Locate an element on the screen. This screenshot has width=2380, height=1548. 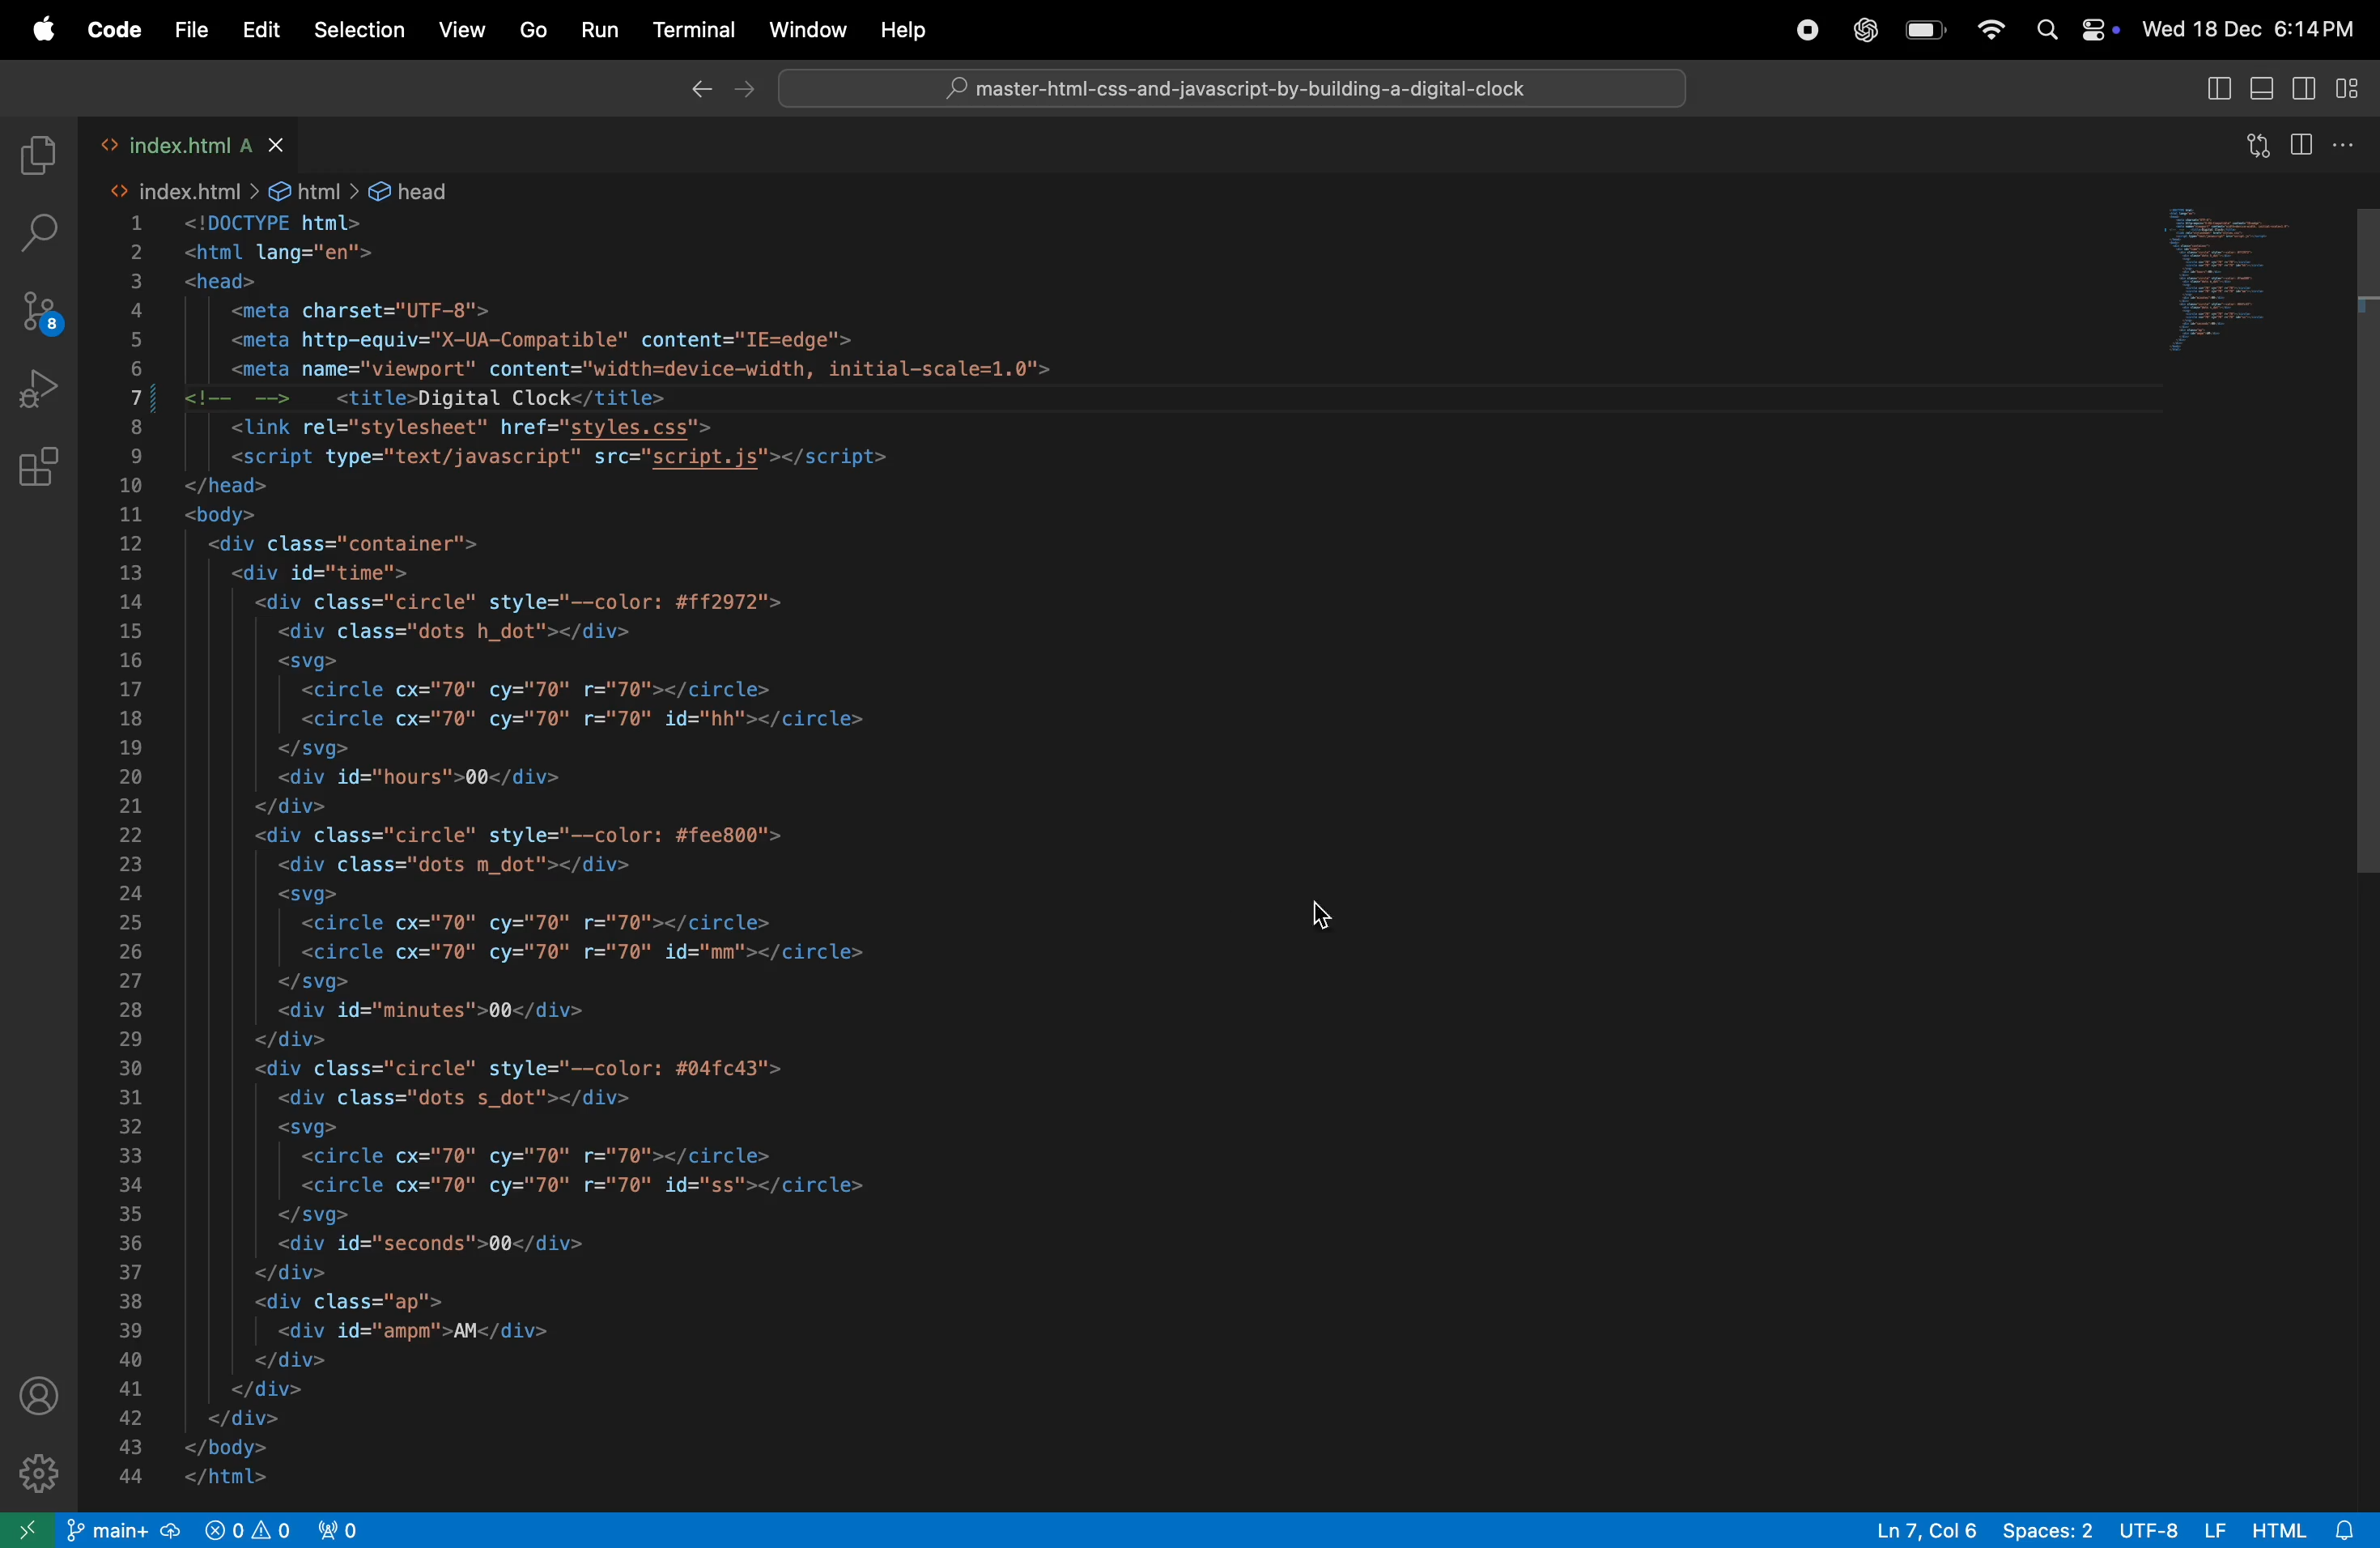
profile is located at coordinates (34, 1401).